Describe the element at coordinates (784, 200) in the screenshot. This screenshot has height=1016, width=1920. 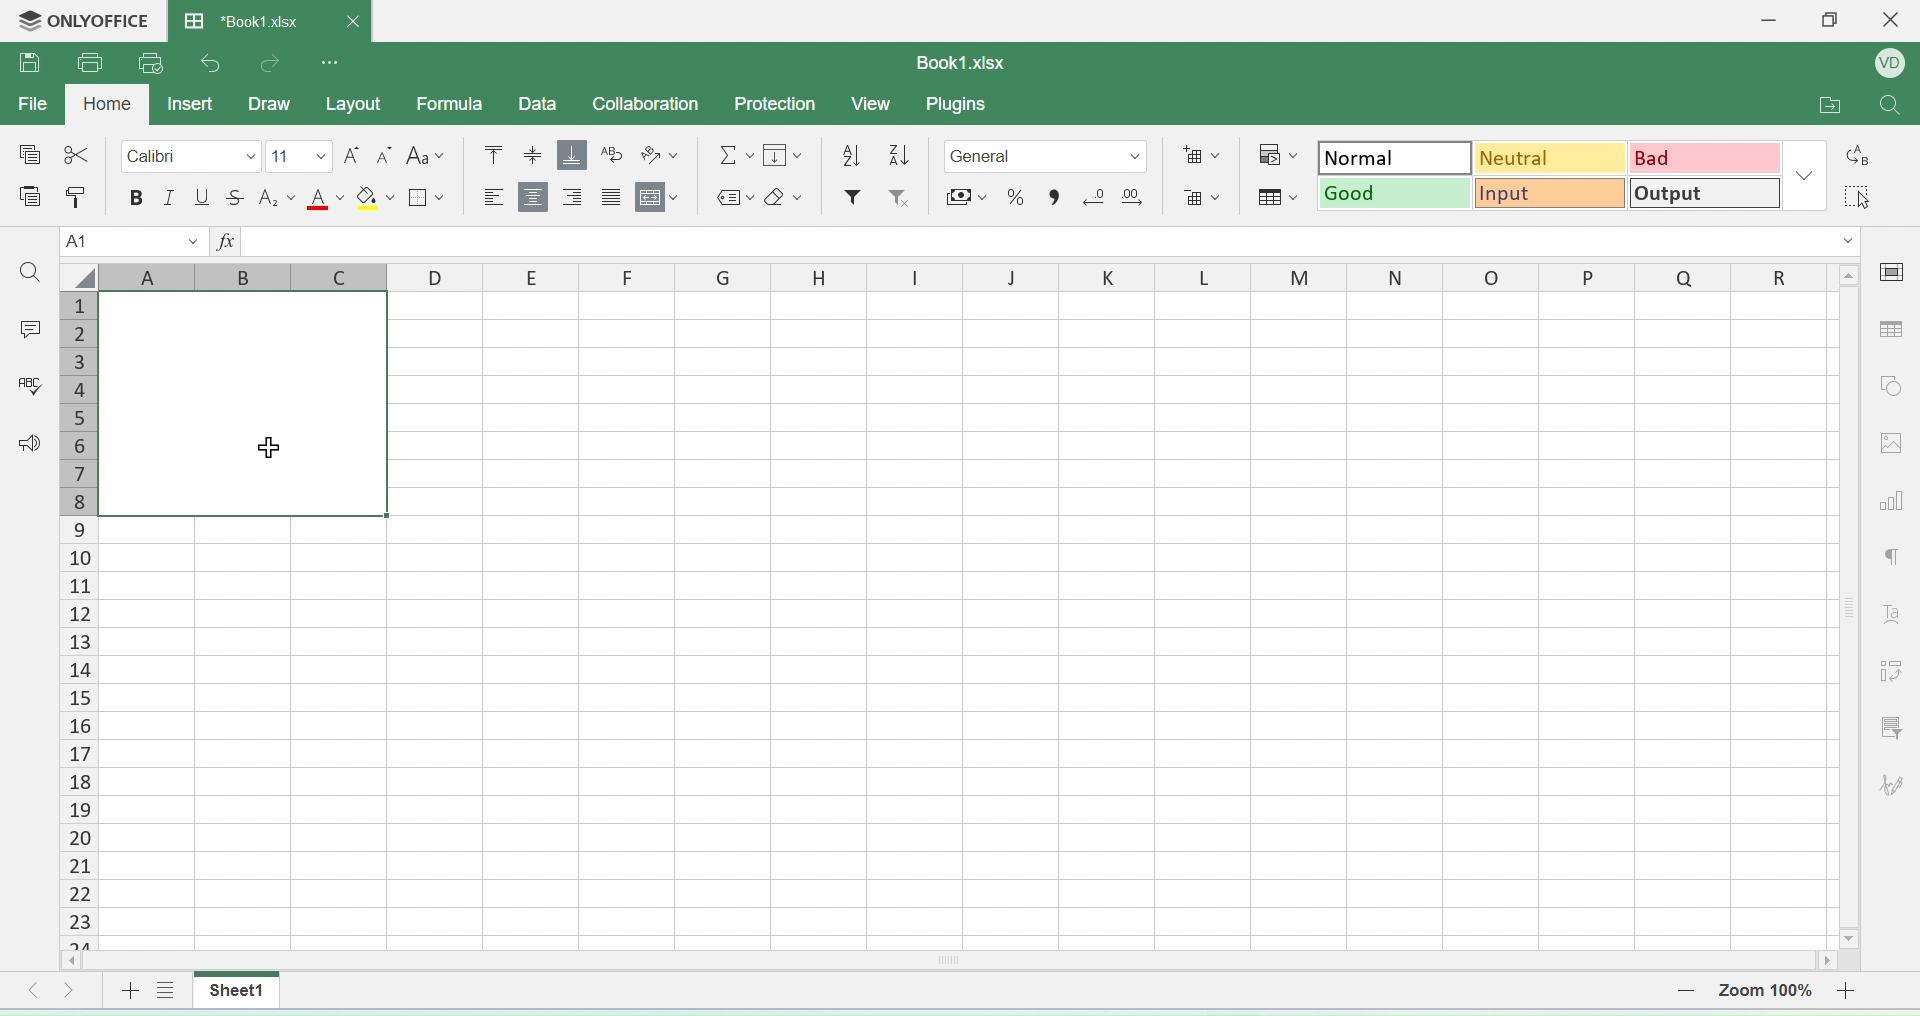
I see `erase` at that location.